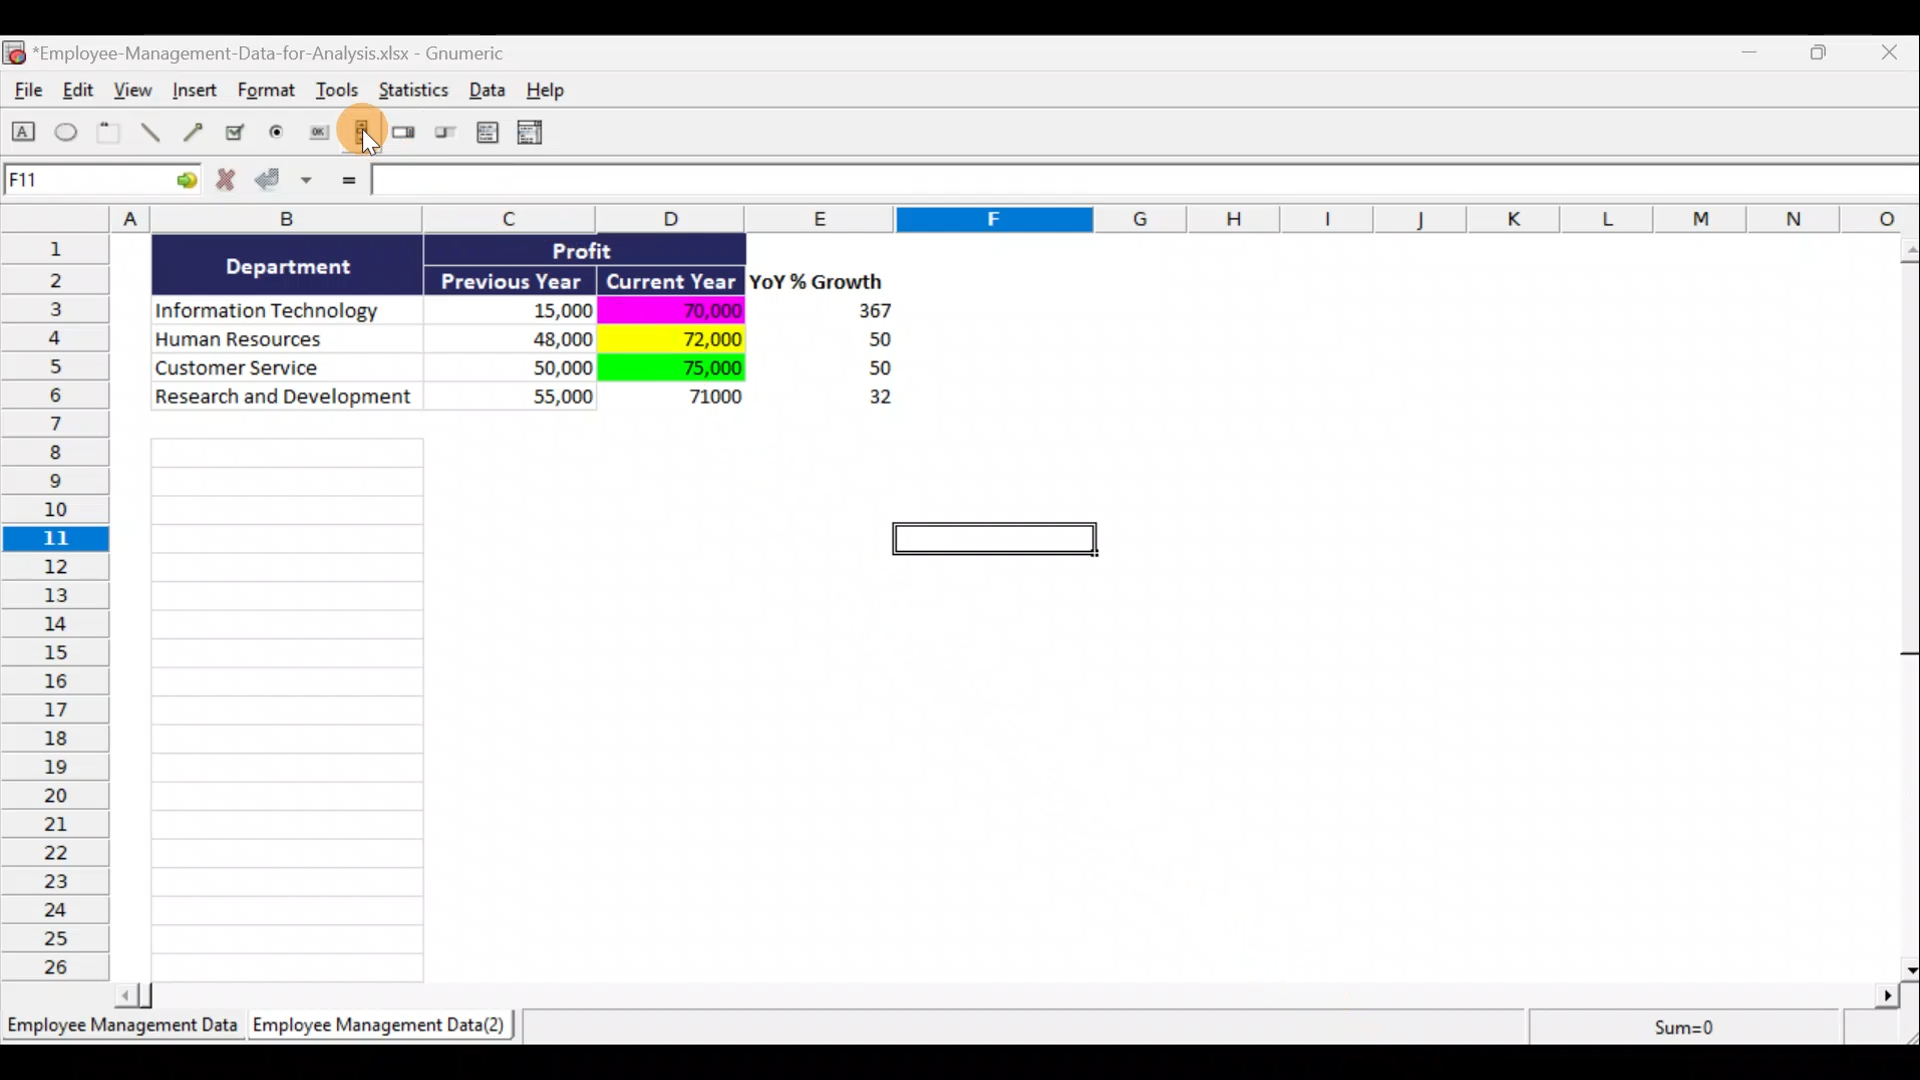  Describe the element at coordinates (1754, 56) in the screenshot. I see `Minimise` at that location.